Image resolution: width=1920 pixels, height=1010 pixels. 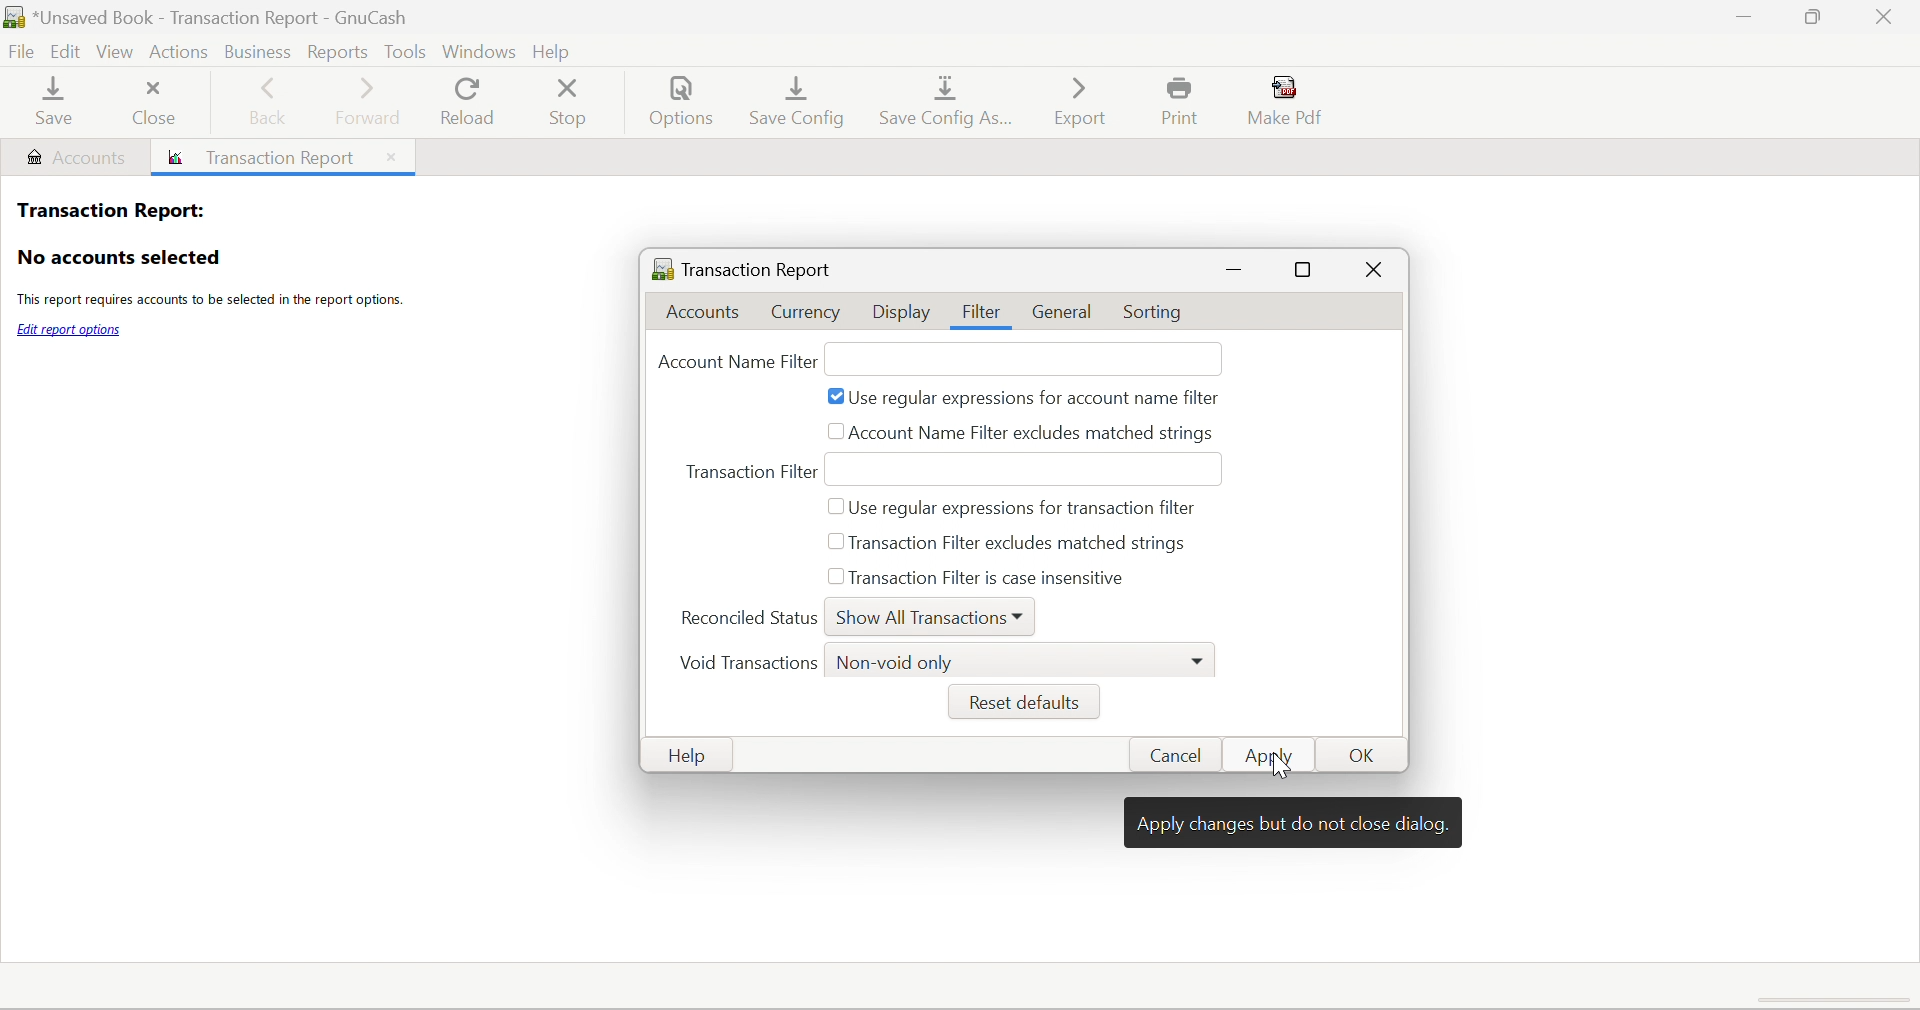 I want to click on Use regular expressions for account name filter, so click(x=1037, y=400).